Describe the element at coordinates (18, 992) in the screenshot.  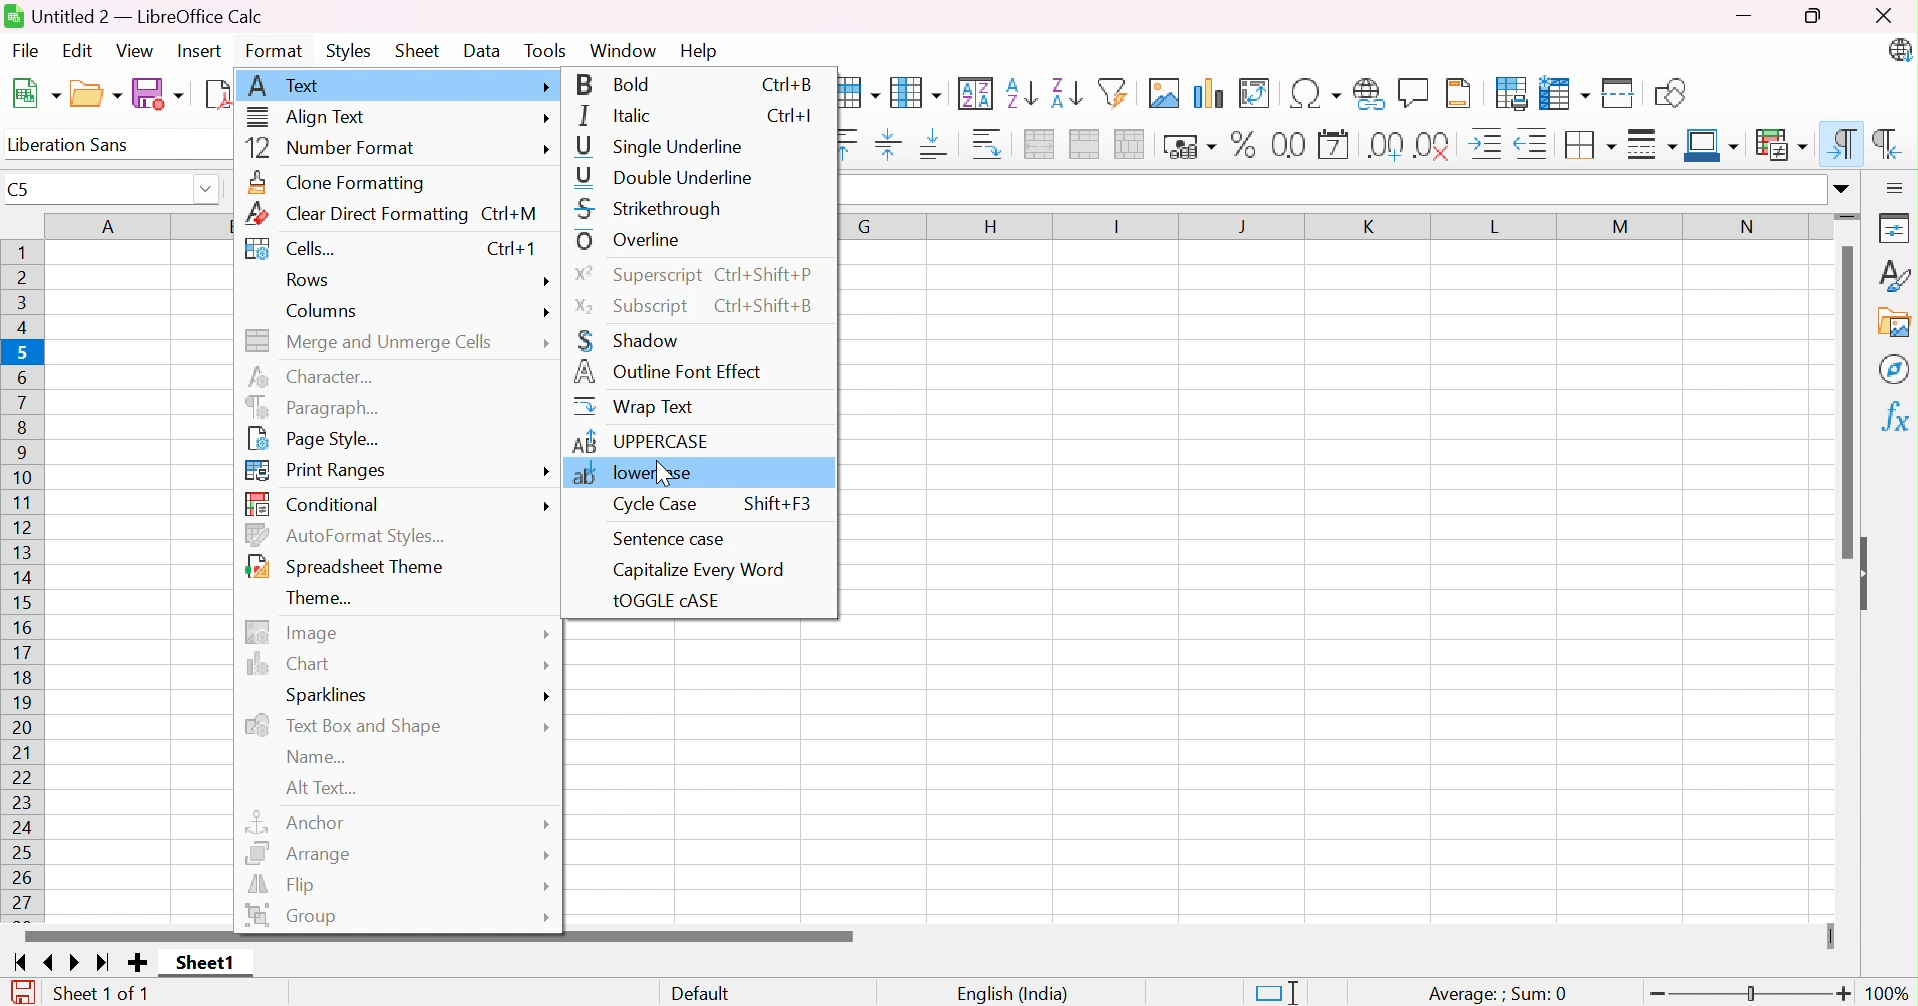
I see `The document has been modified. Click to save the document.` at that location.